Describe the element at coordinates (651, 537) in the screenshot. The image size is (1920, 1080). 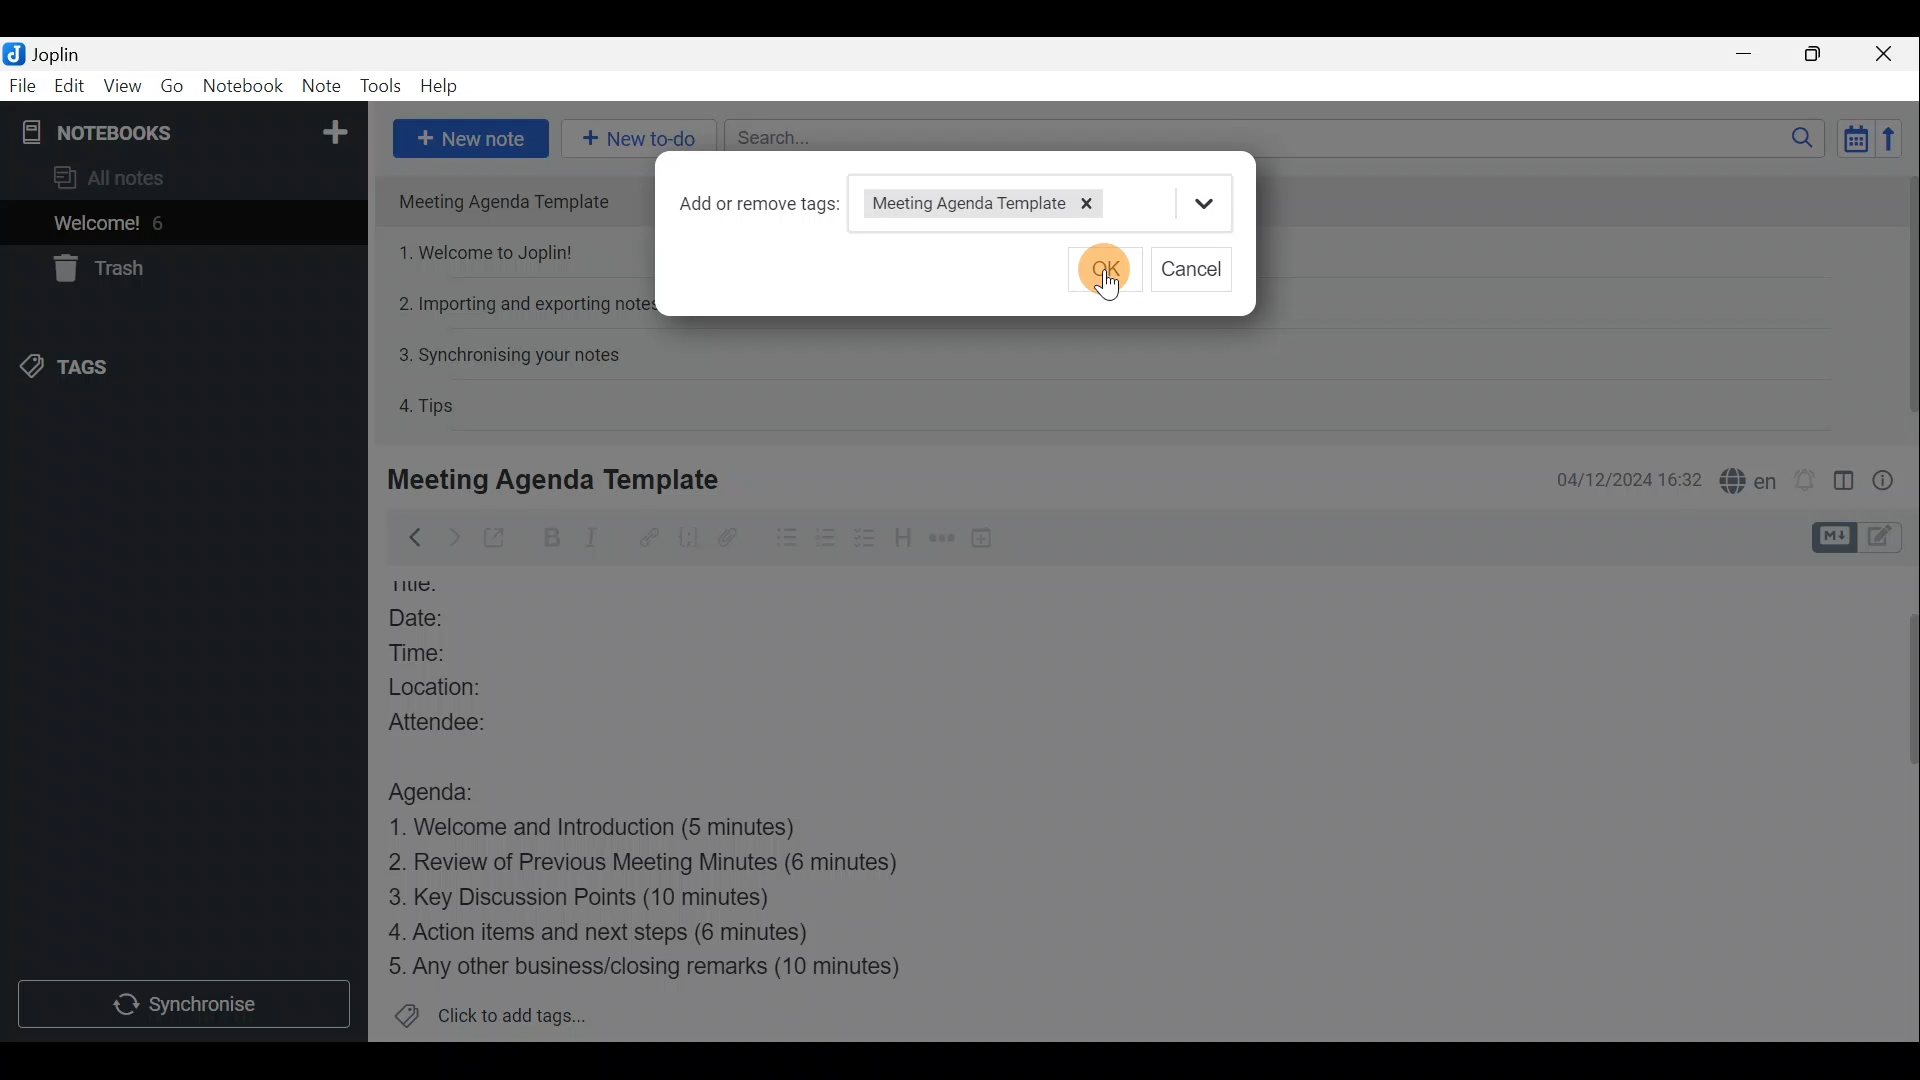
I see `Hyperlink` at that location.